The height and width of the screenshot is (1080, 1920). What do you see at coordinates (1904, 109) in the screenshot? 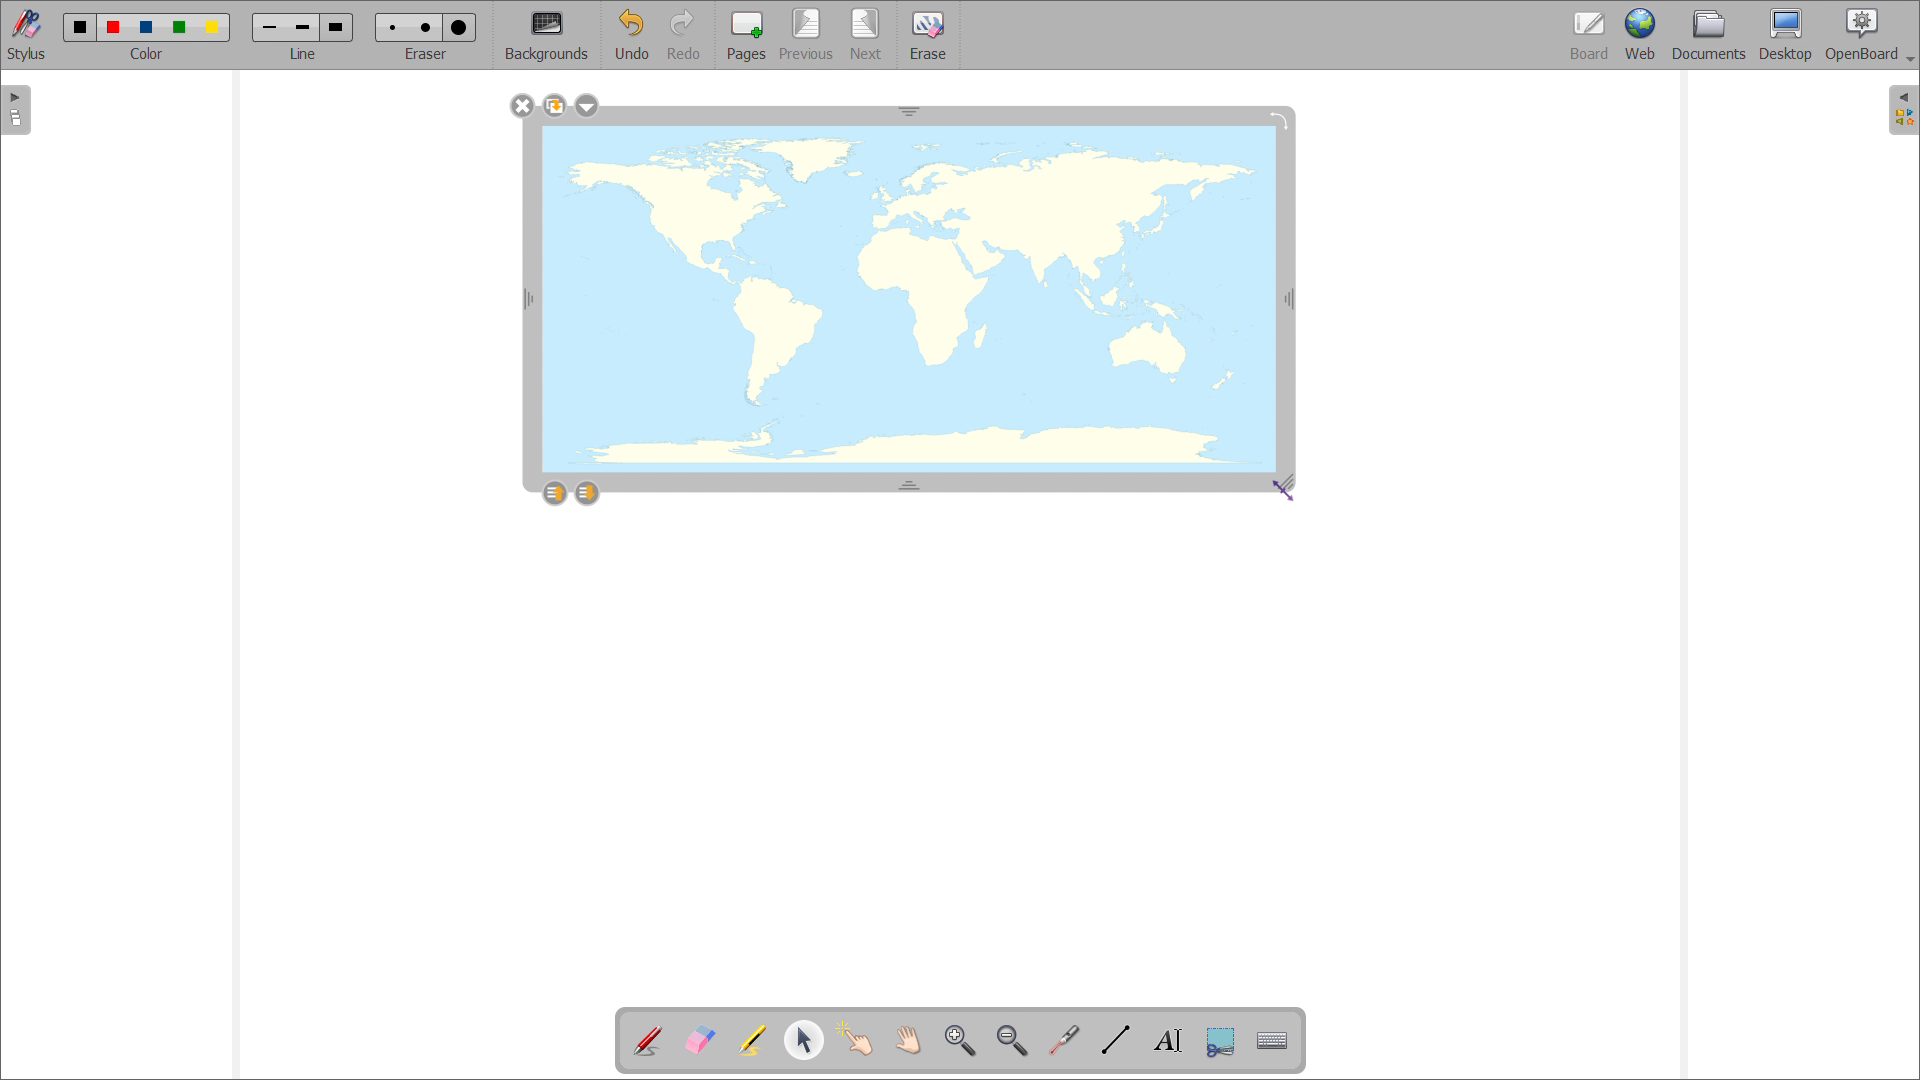
I see `open folder view` at bounding box center [1904, 109].